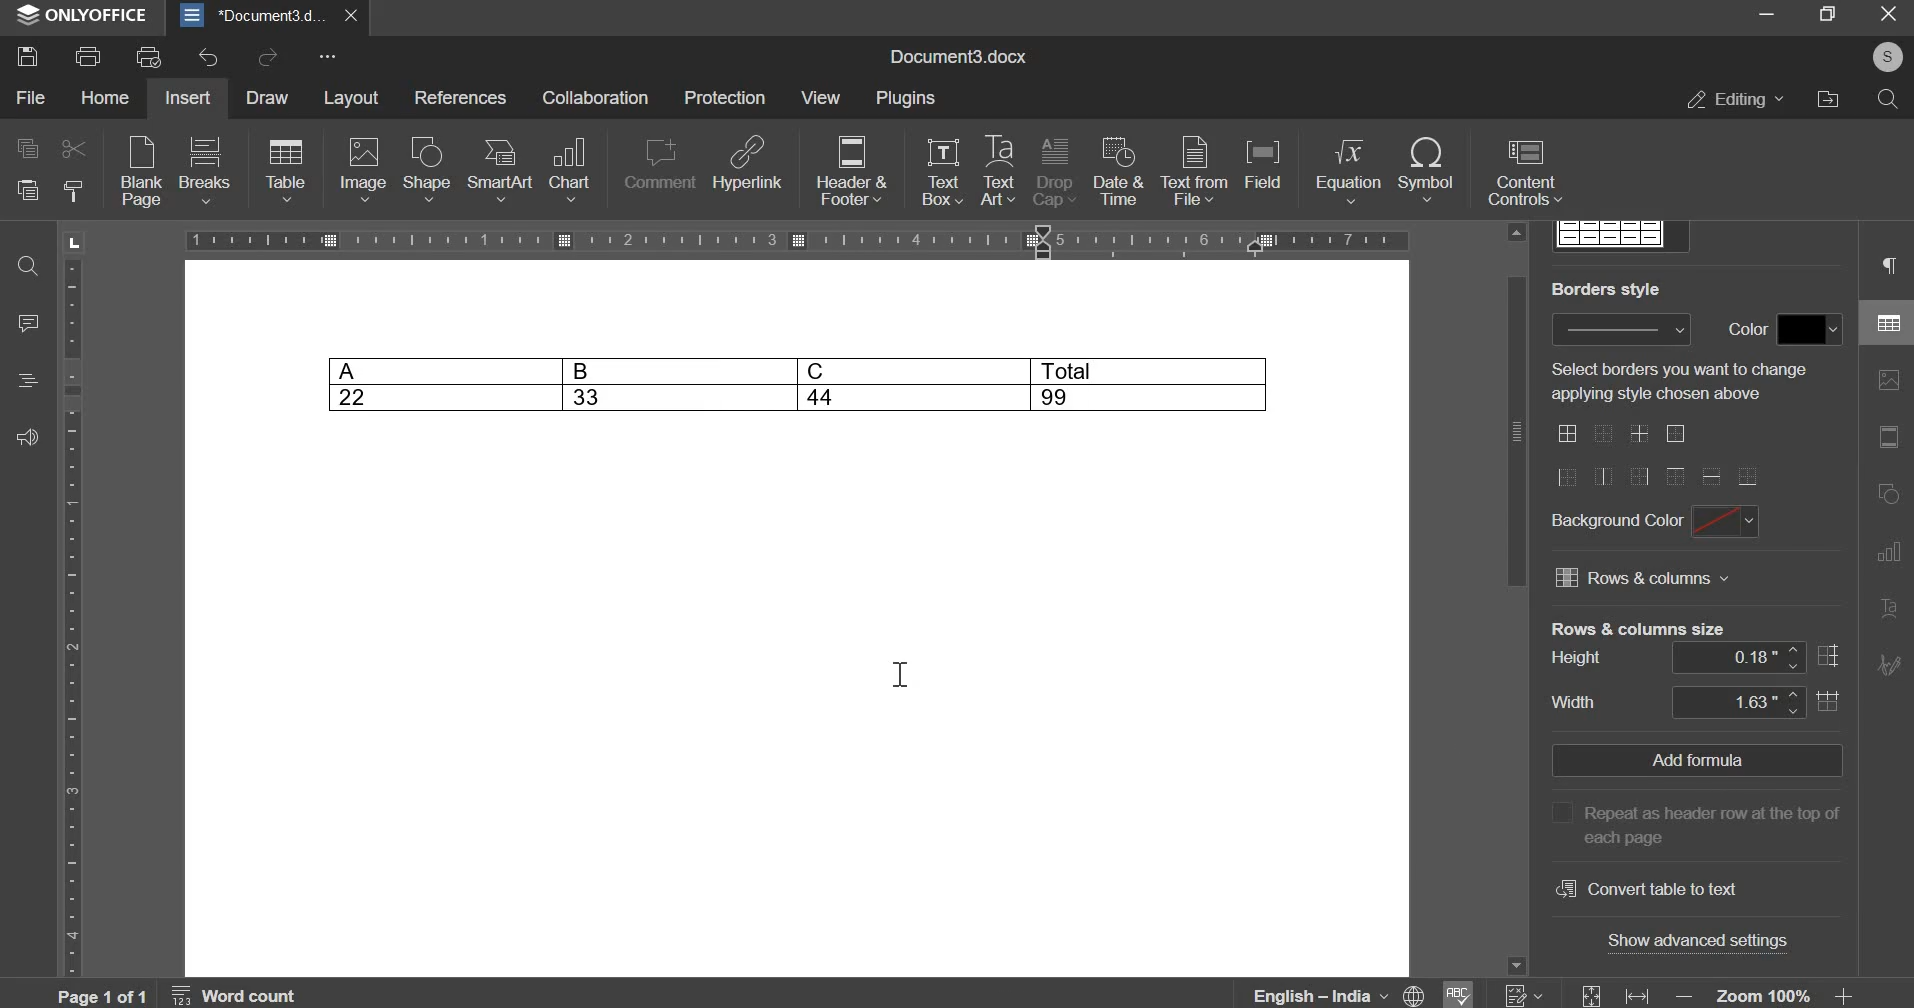 This screenshot has height=1008, width=1914. What do you see at coordinates (29, 98) in the screenshot?
I see `file` at bounding box center [29, 98].